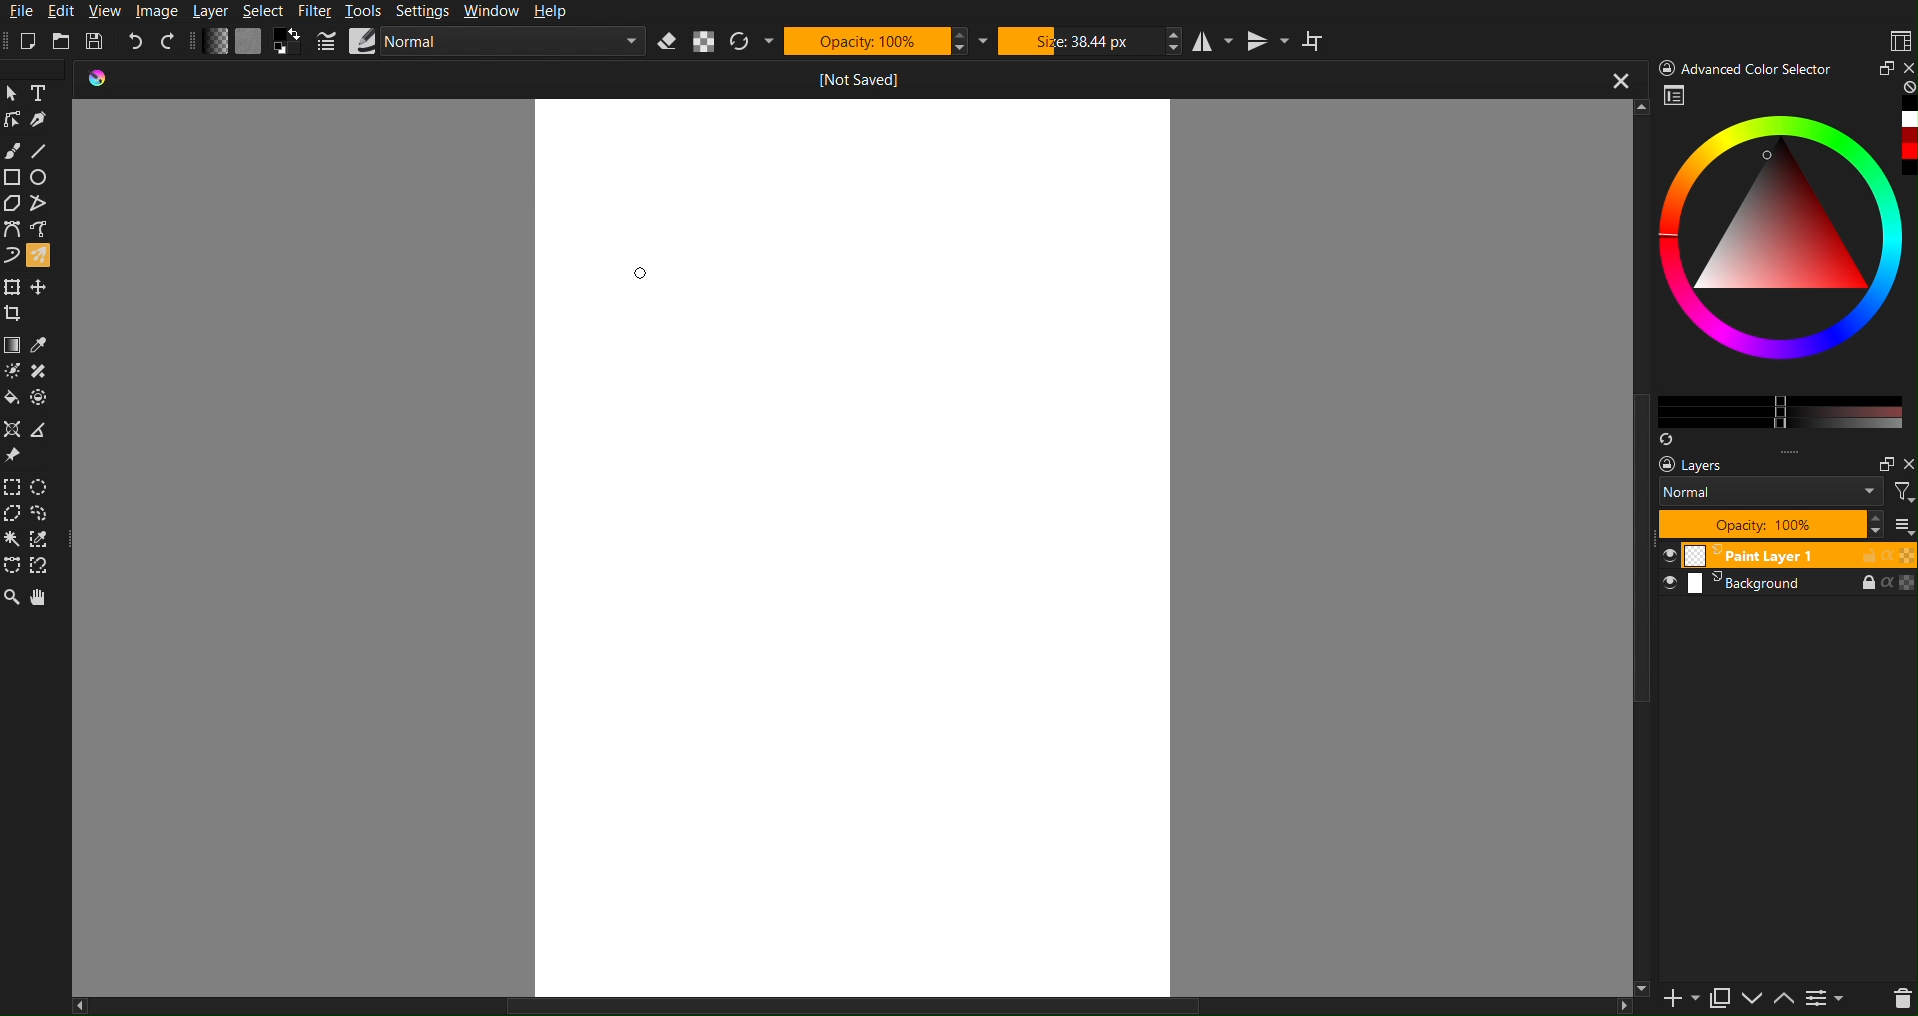 This screenshot has height=1016, width=1918. Describe the element at coordinates (1885, 68) in the screenshot. I see `minimize` at that location.